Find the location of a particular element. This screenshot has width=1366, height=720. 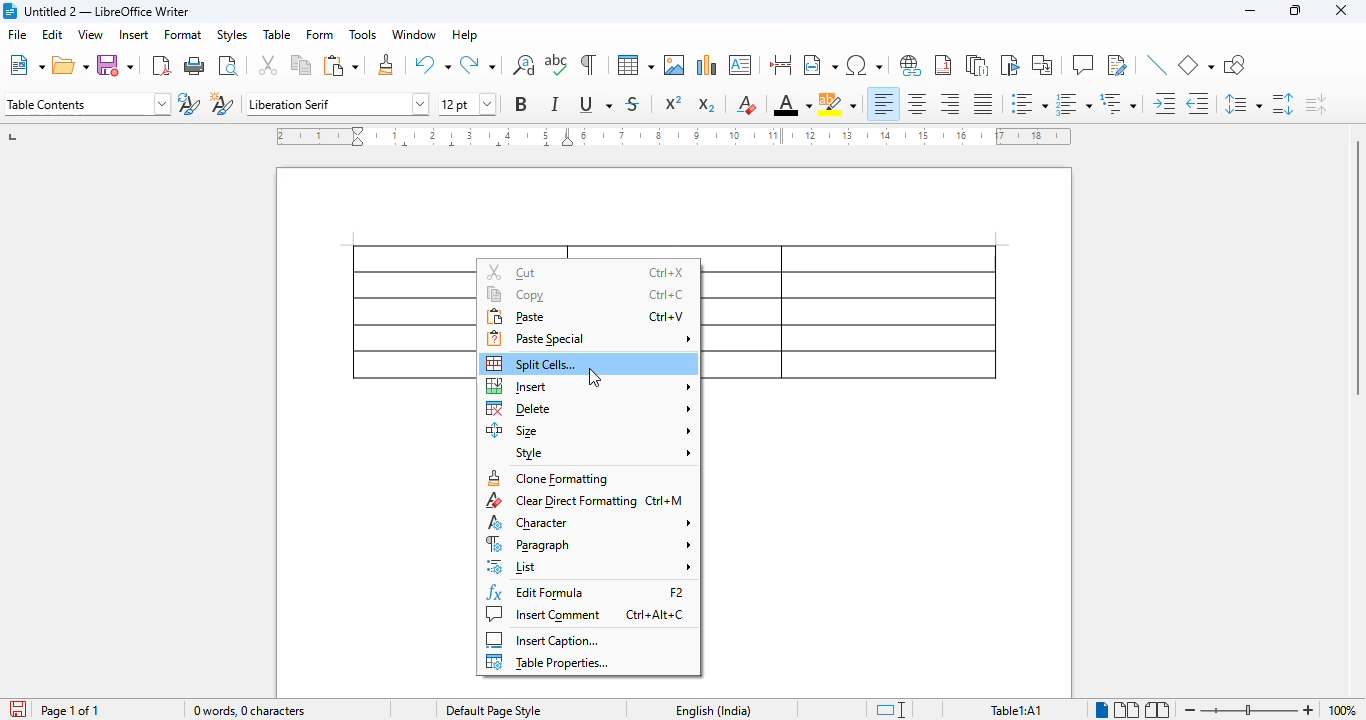

shortcut for copy is located at coordinates (665, 294).